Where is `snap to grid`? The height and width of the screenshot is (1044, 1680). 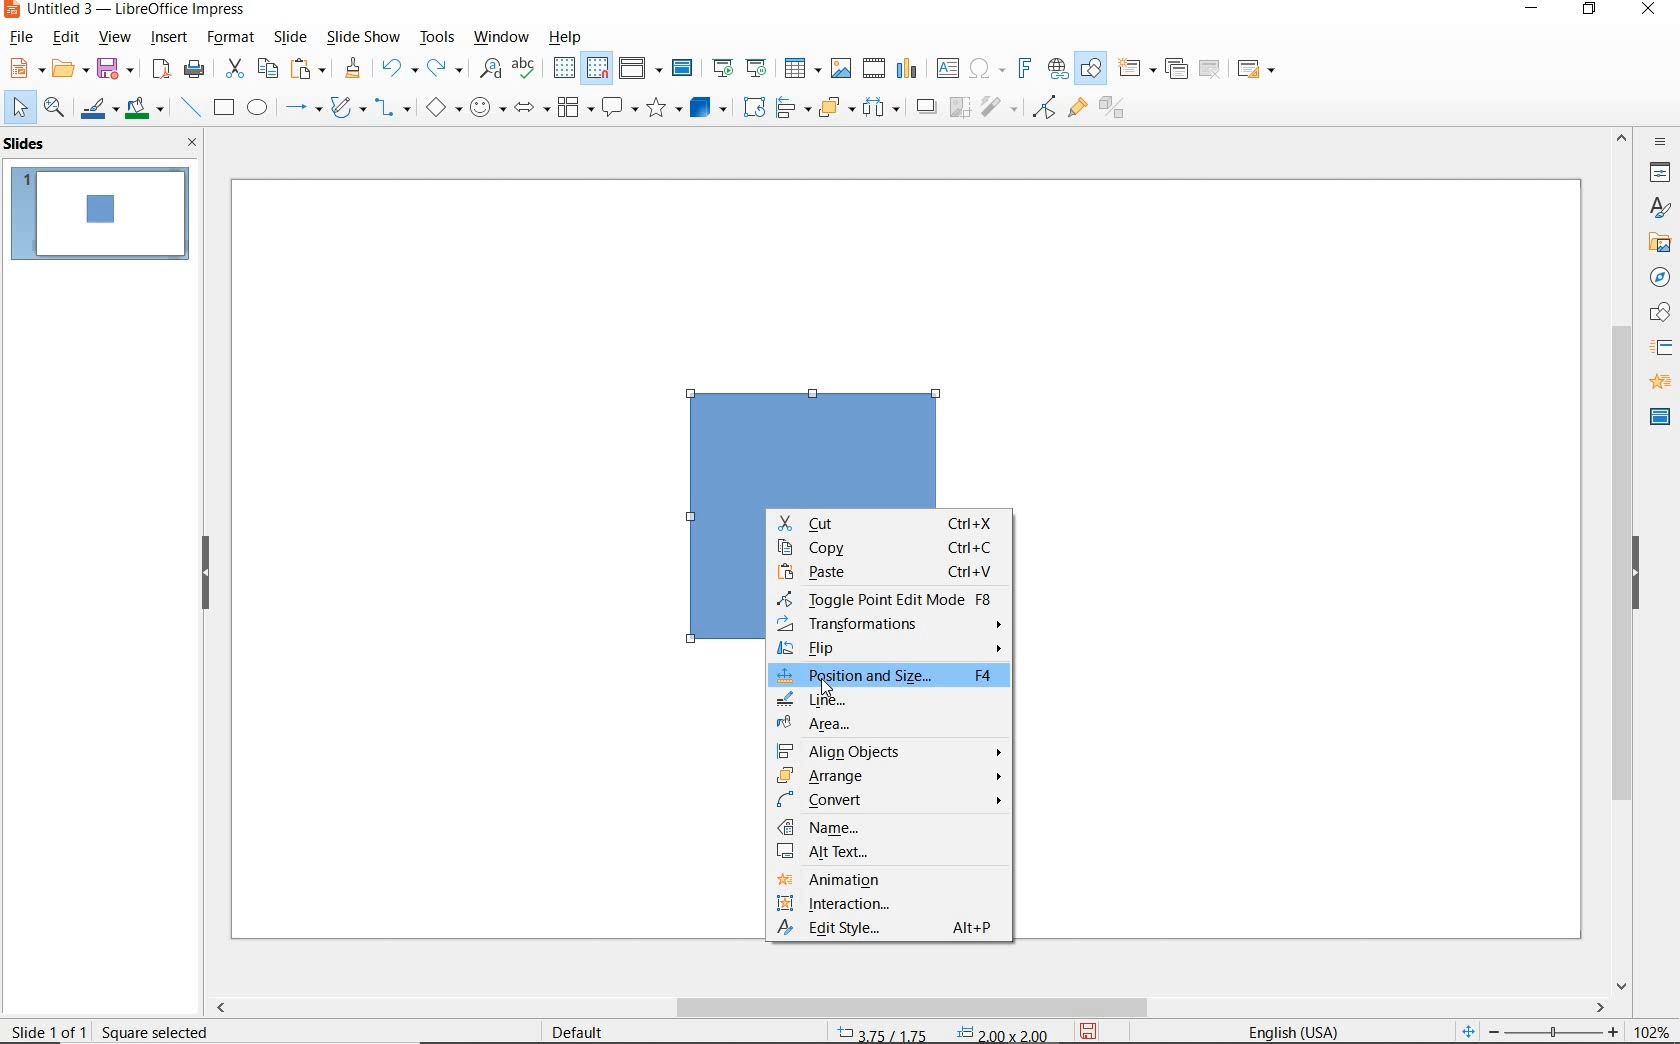
snap to grid is located at coordinates (600, 68).